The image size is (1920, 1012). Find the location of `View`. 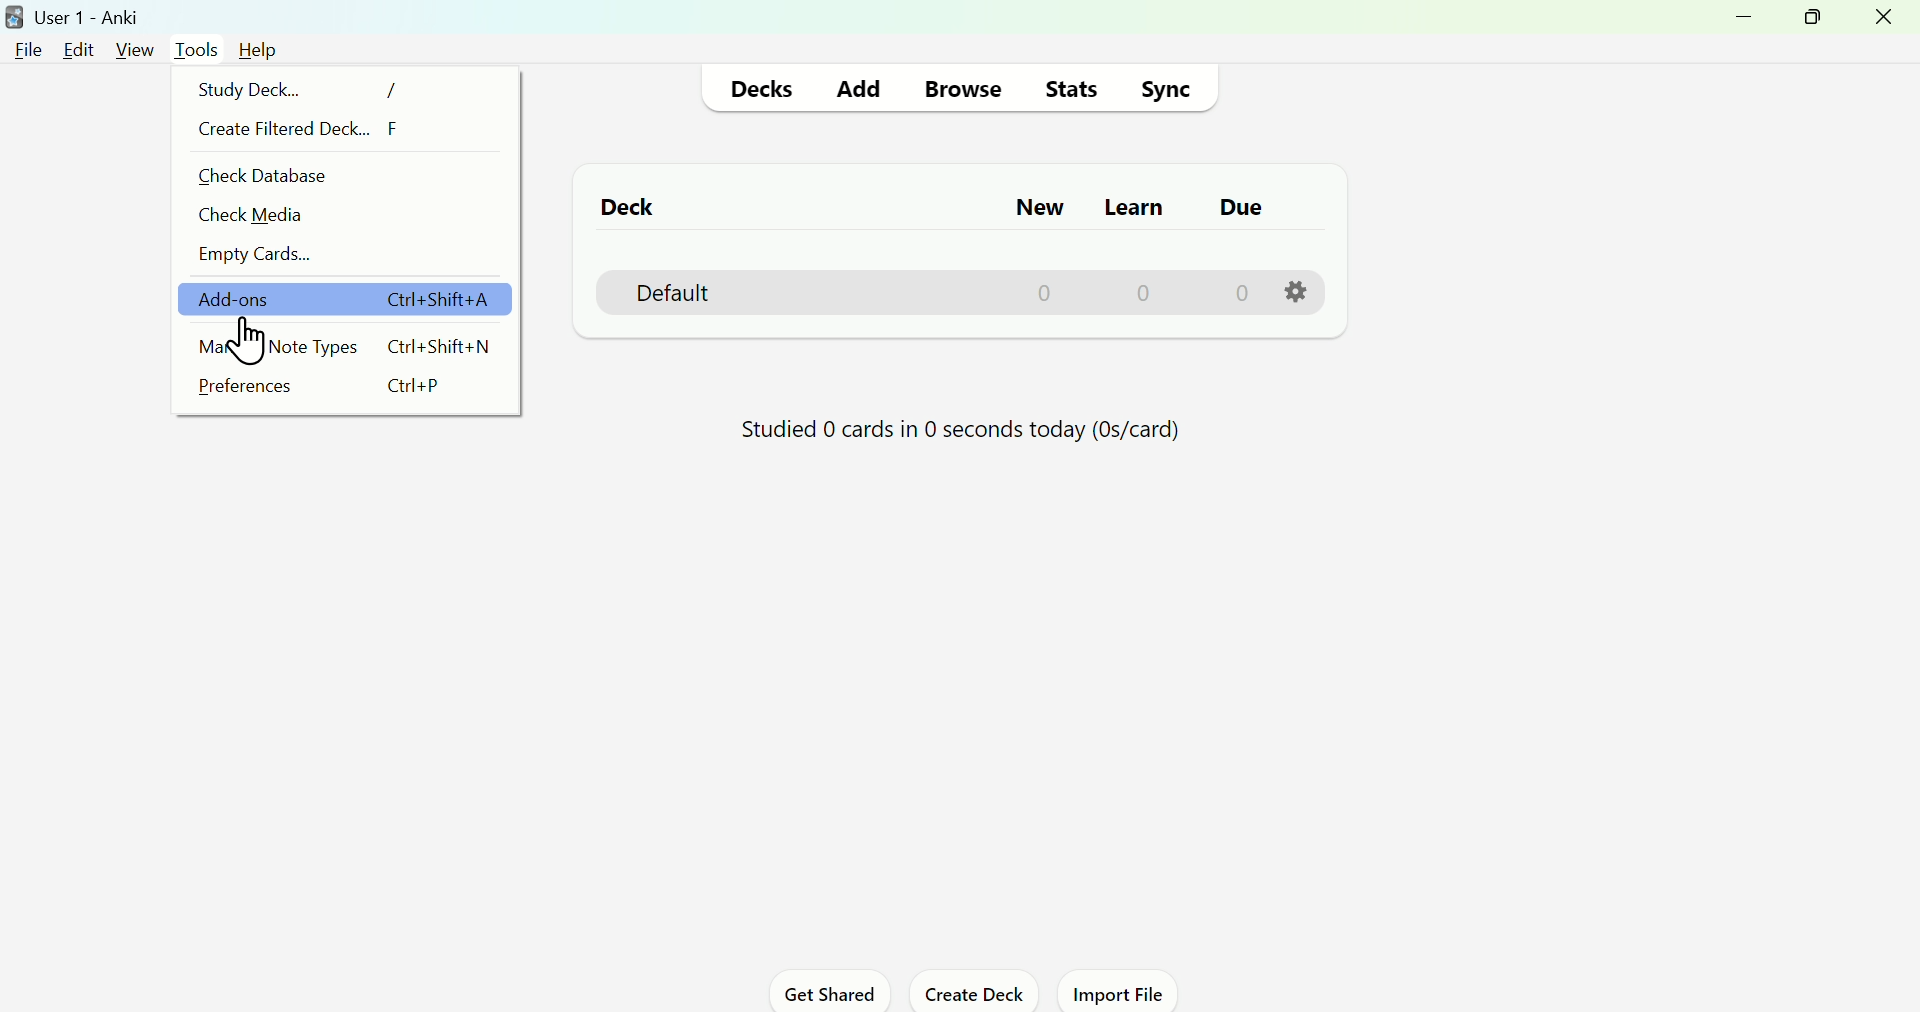

View is located at coordinates (131, 48).